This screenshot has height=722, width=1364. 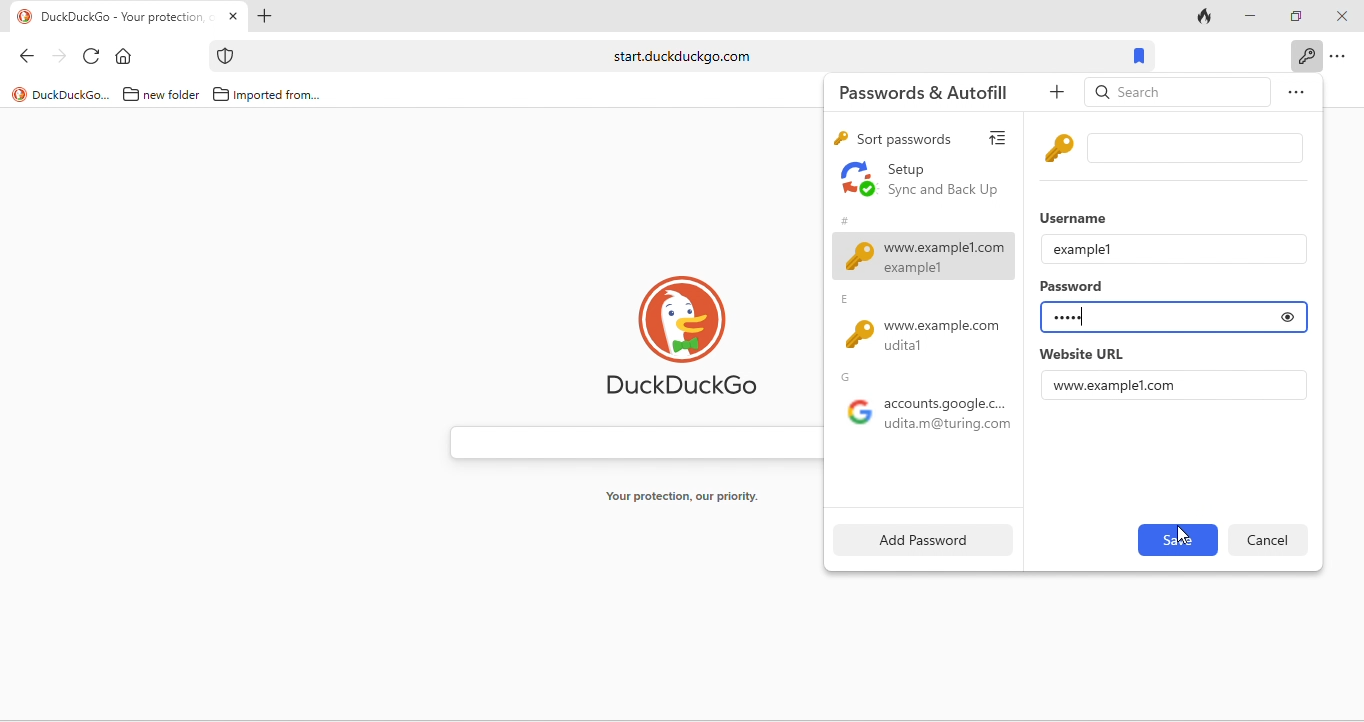 I want to click on www.example1.com, so click(x=1117, y=385).